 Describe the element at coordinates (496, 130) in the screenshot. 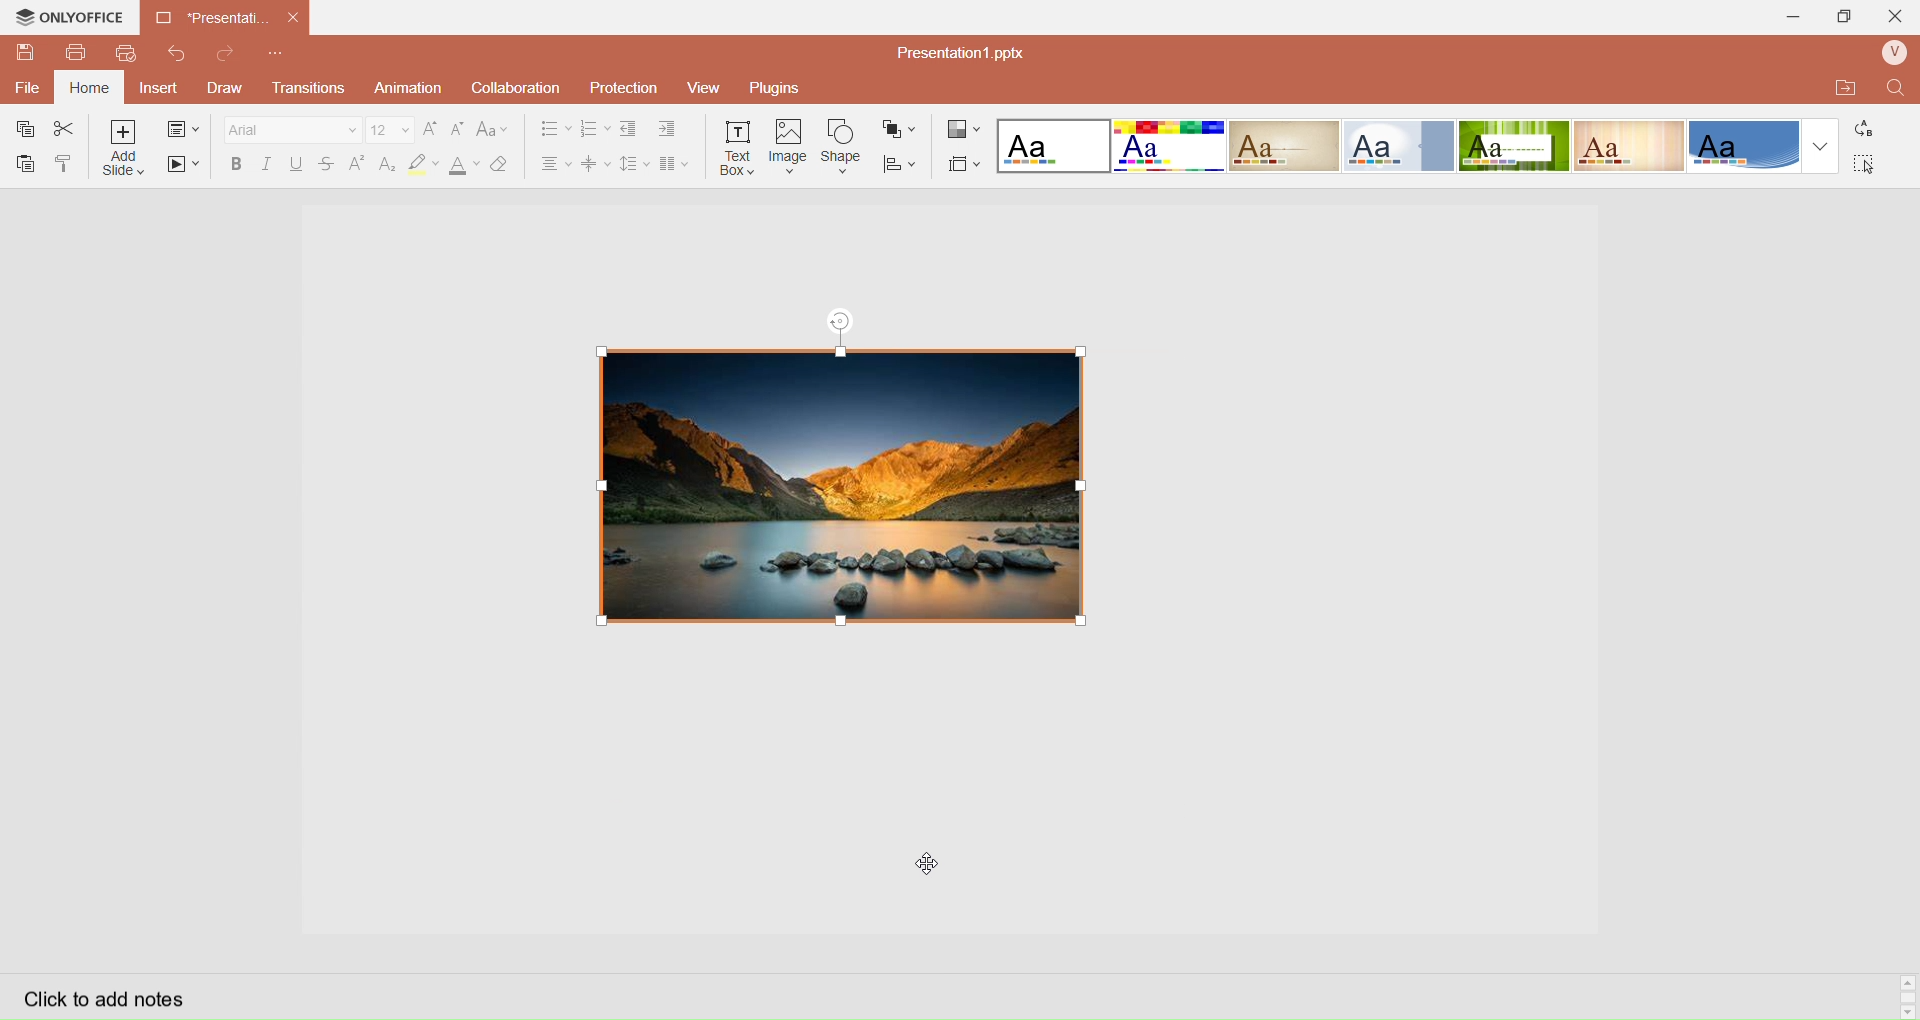

I see `Change Case` at that location.